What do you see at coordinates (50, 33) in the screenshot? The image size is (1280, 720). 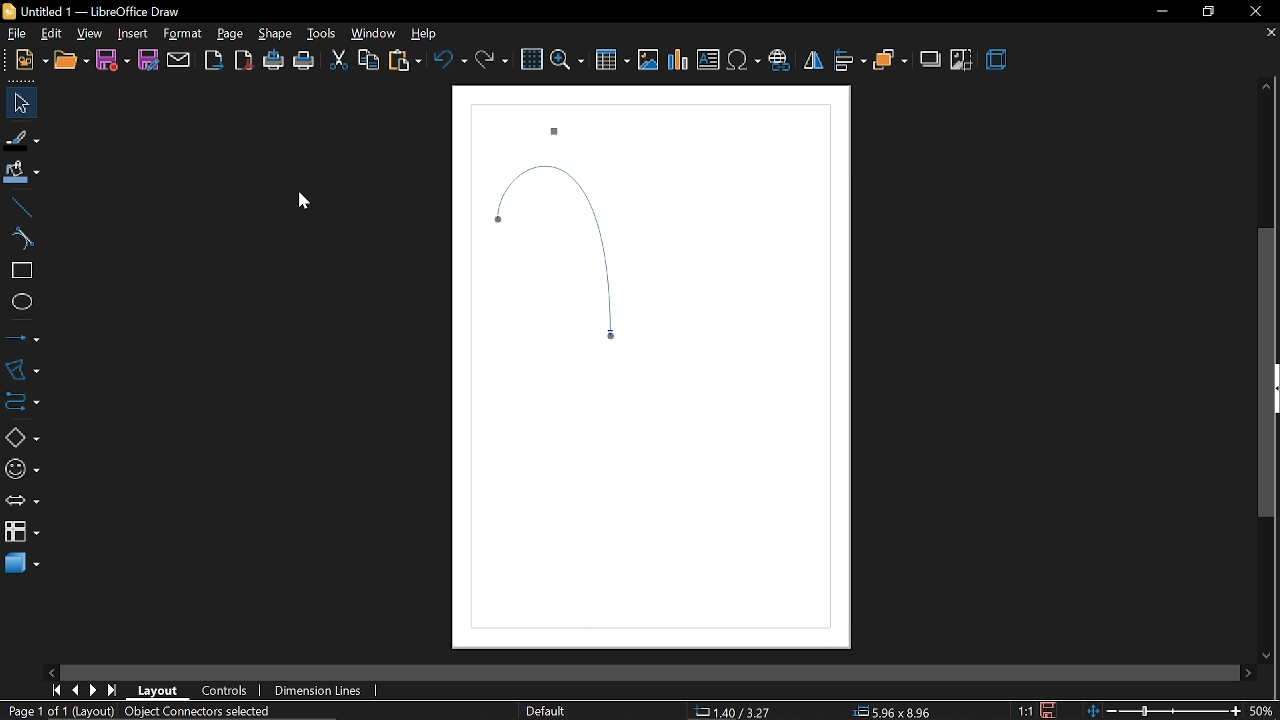 I see `edit` at bounding box center [50, 33].